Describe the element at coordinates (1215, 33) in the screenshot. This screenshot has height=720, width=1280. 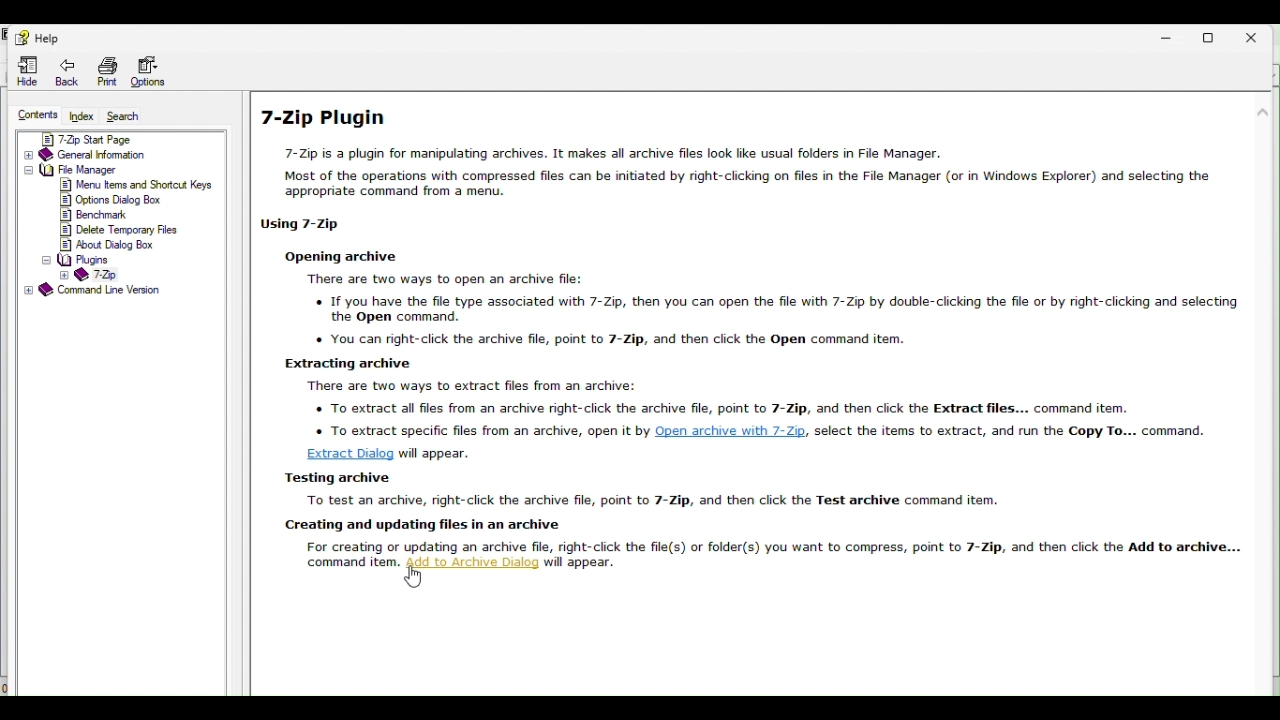
I see `Restore` at that location.